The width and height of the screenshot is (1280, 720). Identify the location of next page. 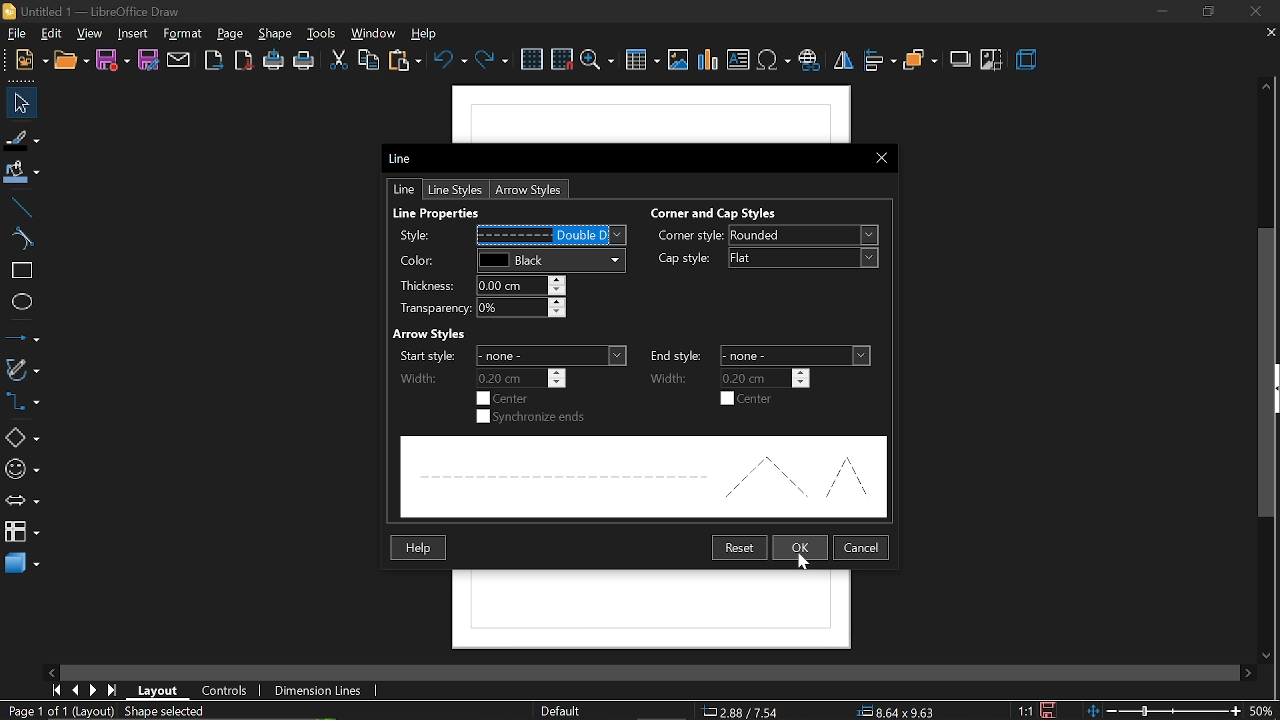
(94, 689).